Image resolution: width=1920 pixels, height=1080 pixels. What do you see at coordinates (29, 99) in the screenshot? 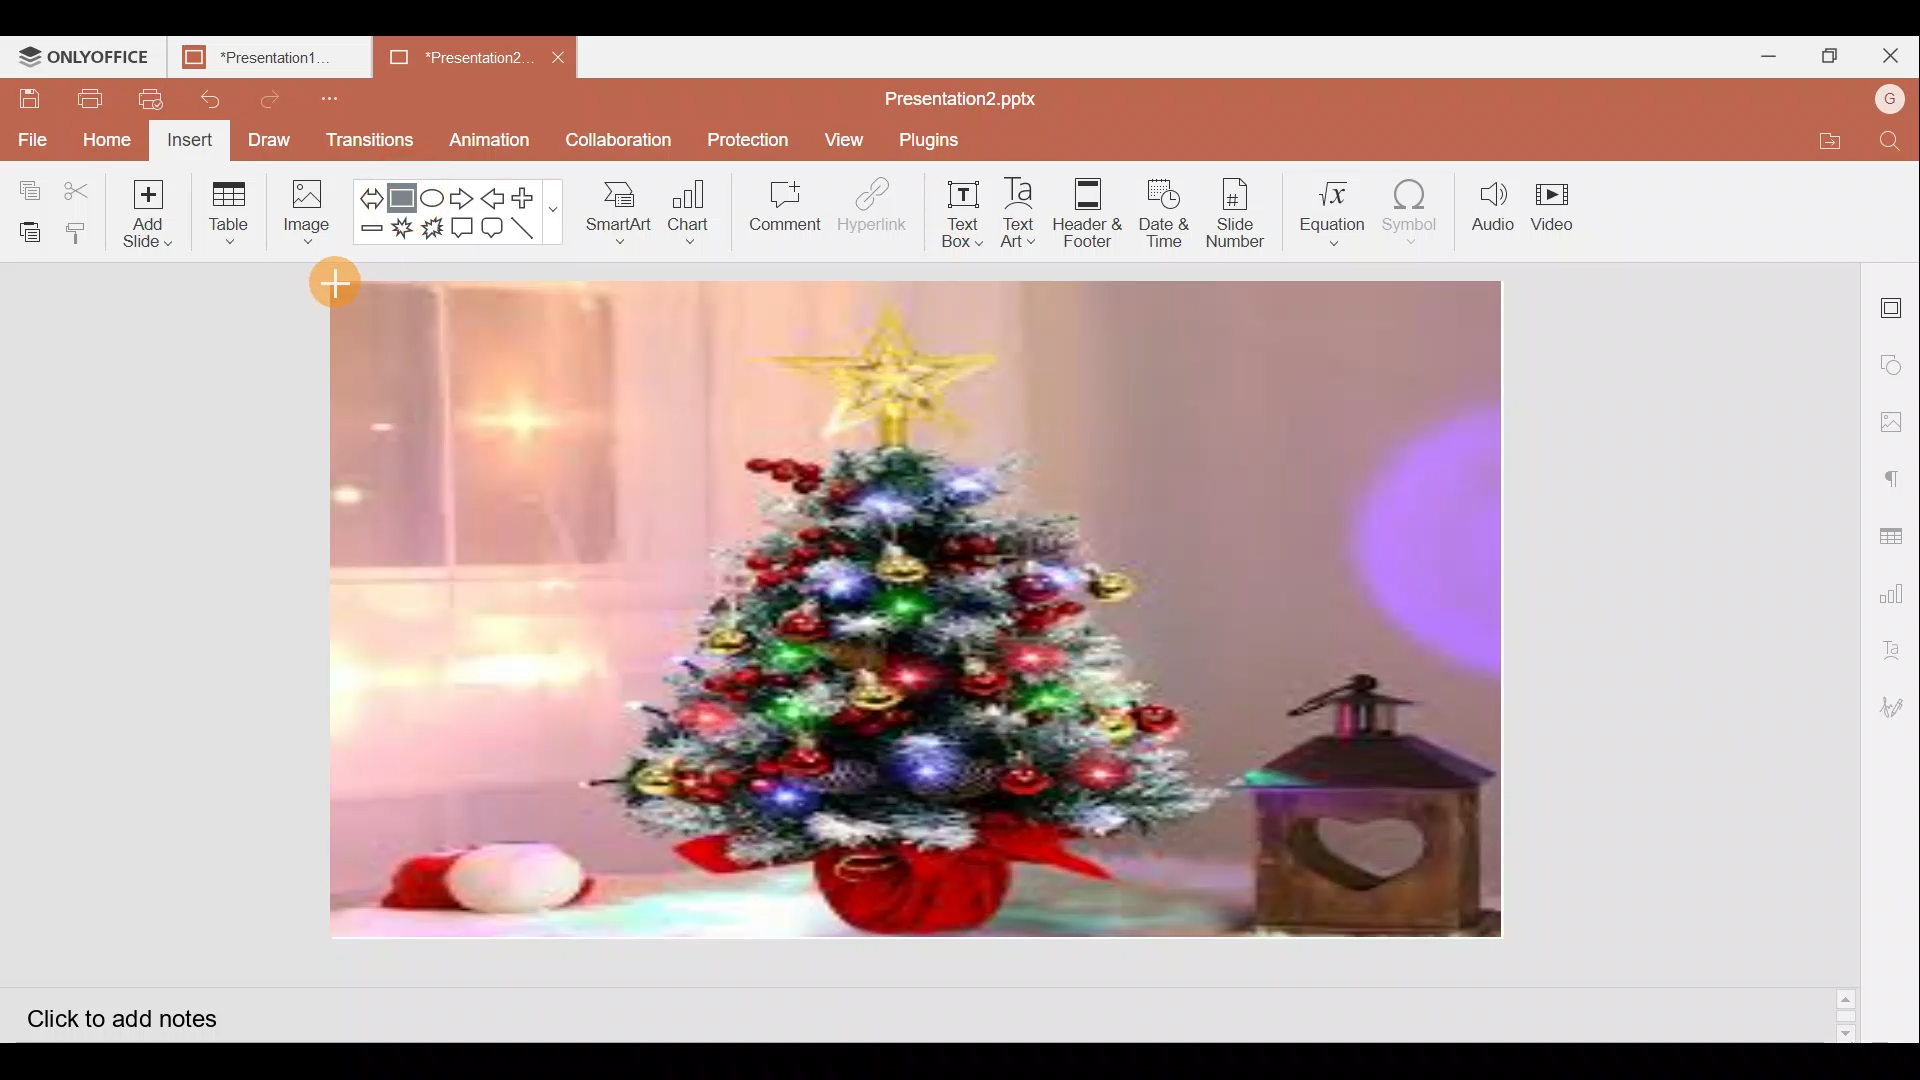
I see `Save` at bounding box center [29, 99].